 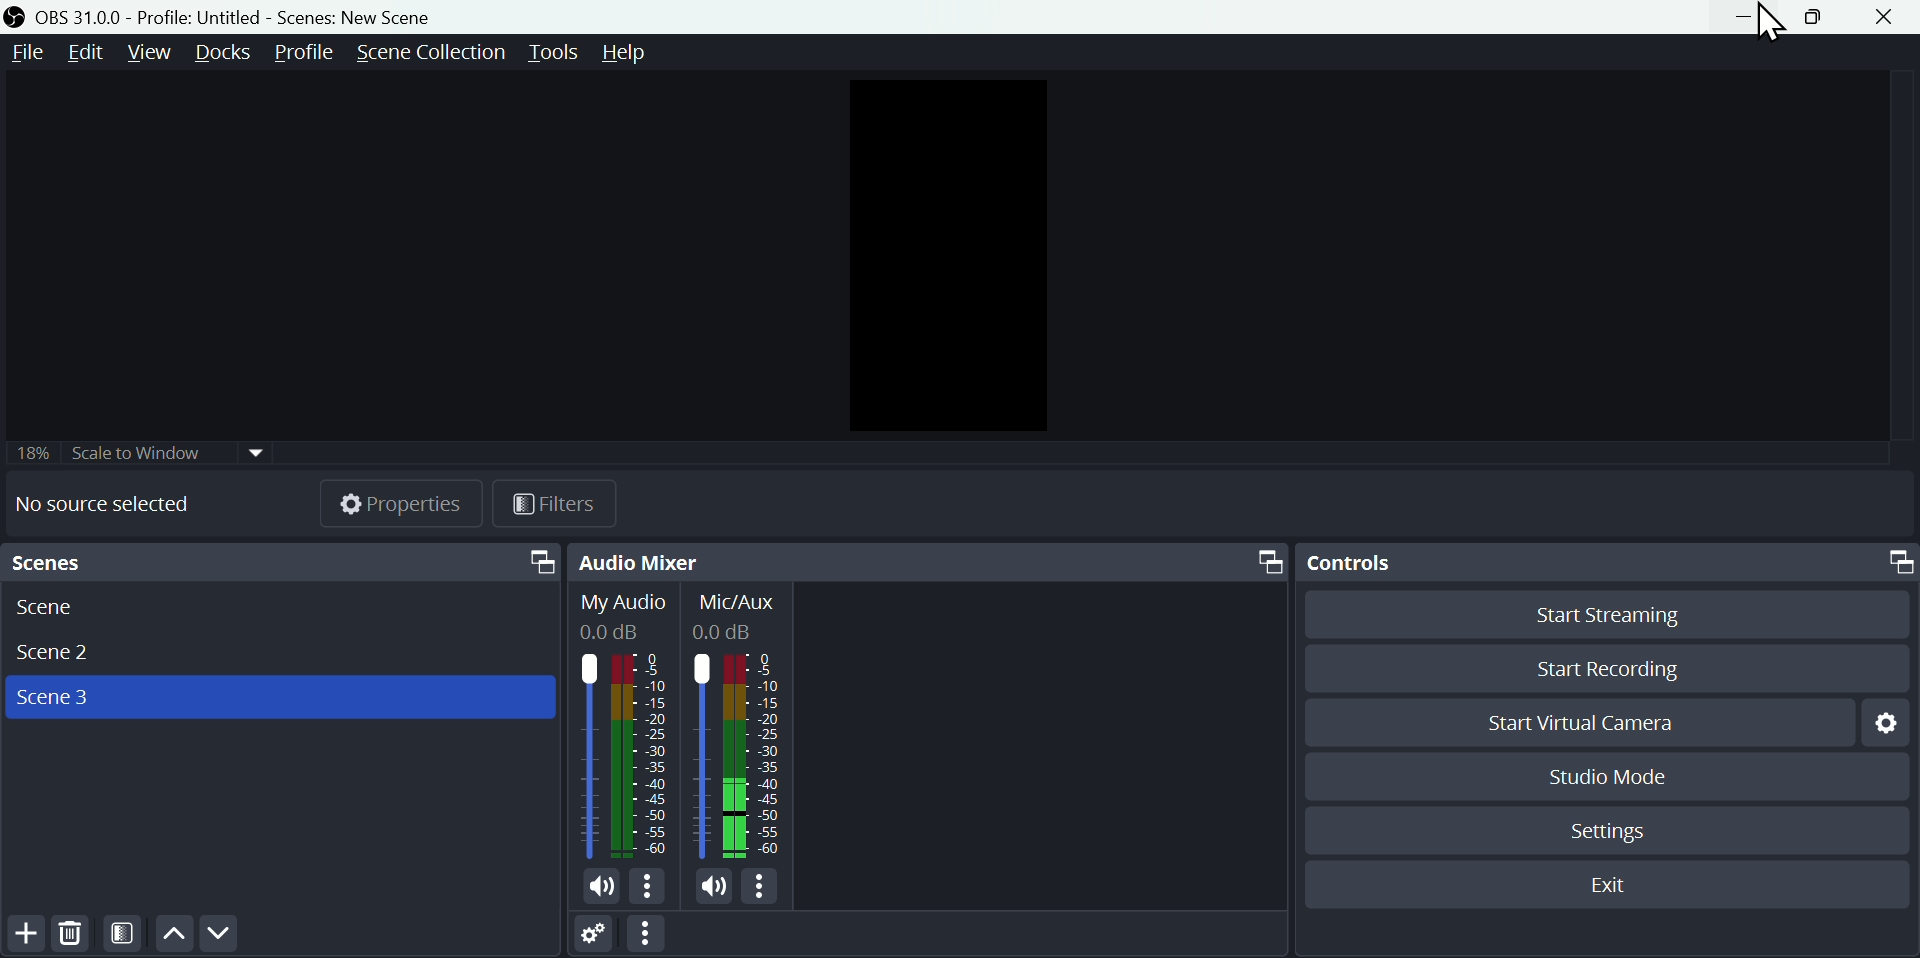 I want to click on Move up, so click(x=173, y=936).